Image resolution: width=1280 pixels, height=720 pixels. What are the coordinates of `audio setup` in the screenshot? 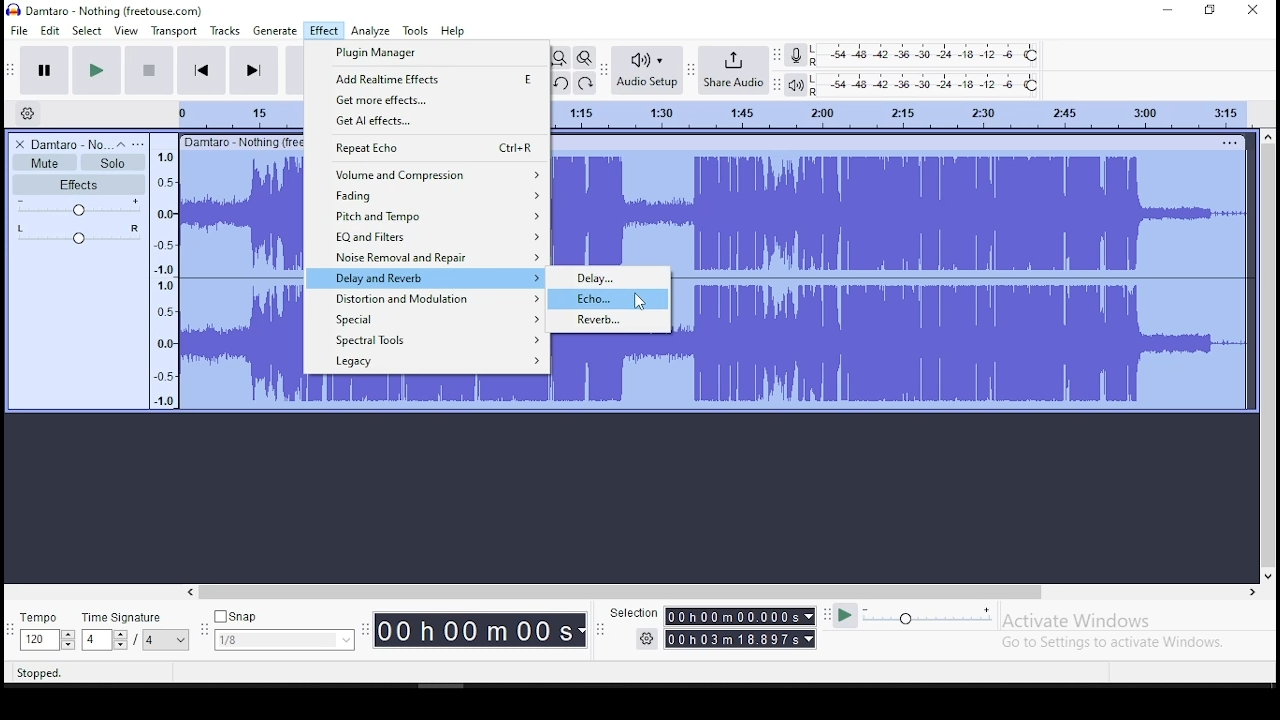 It's located at (647, 69).